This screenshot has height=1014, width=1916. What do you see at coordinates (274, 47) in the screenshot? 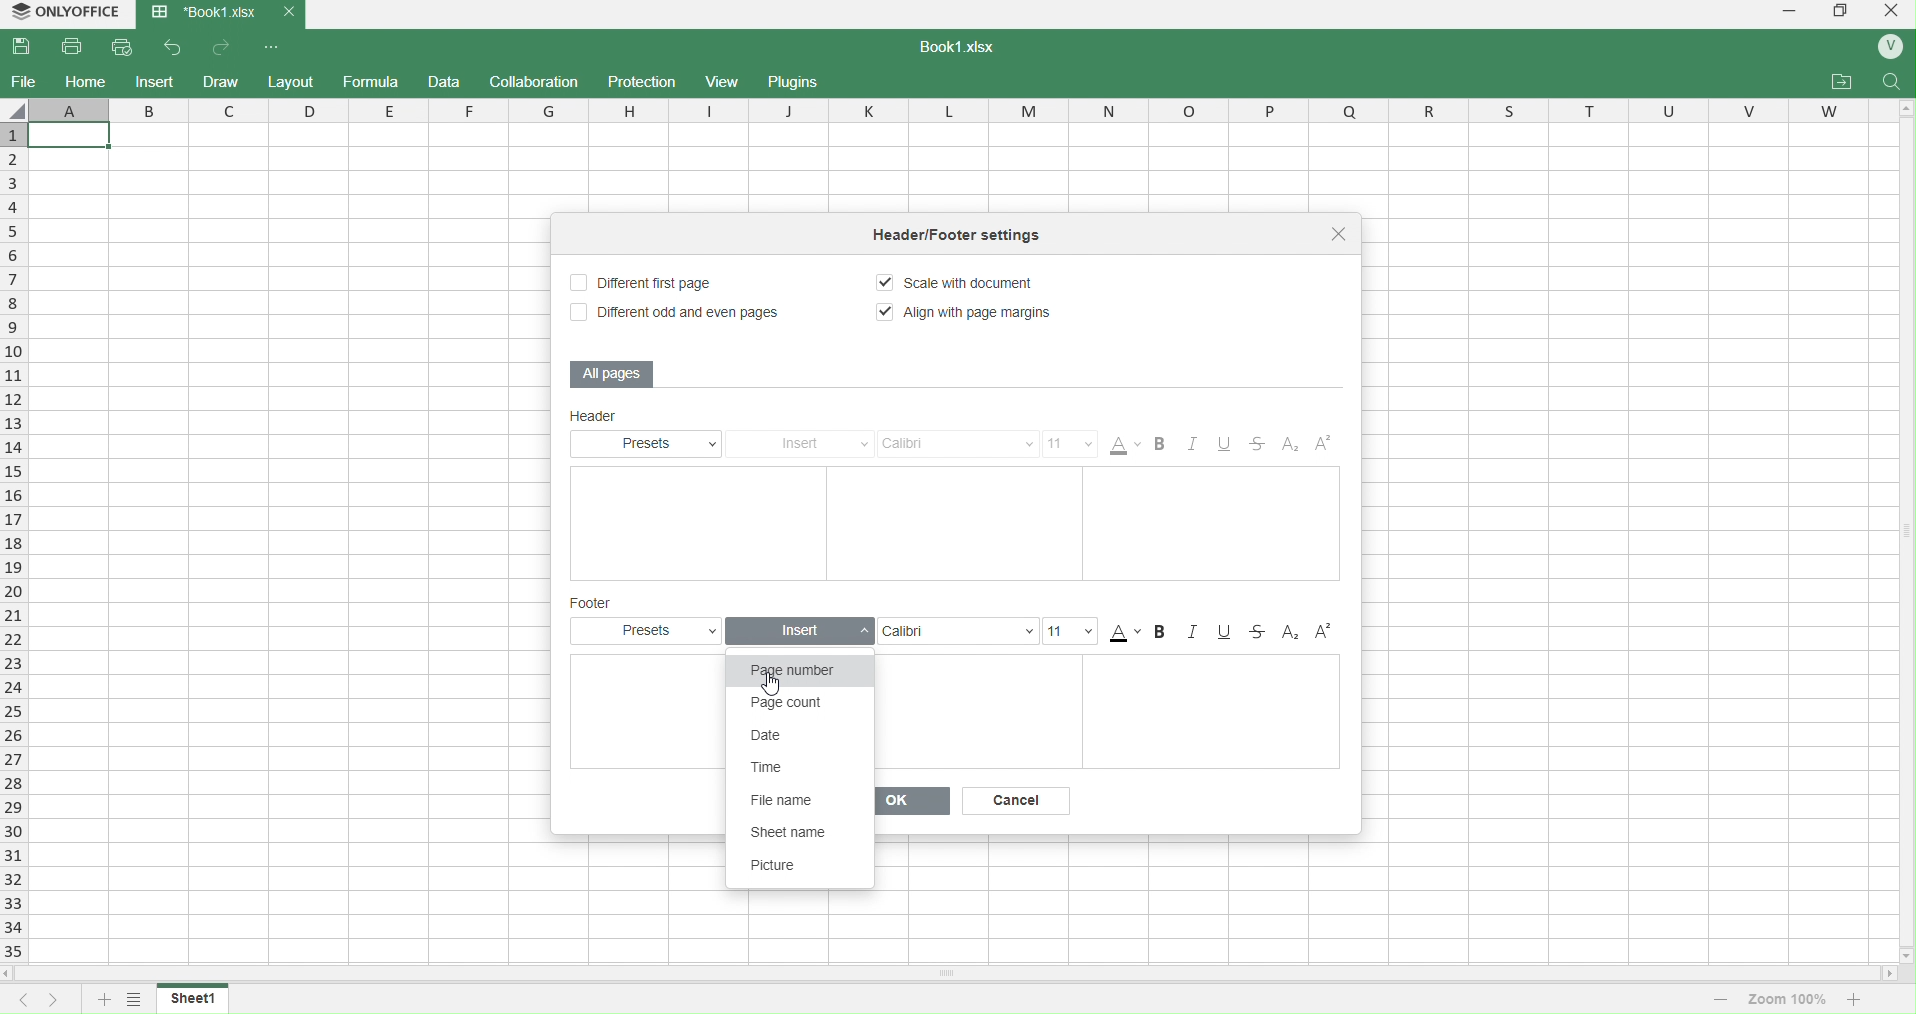
I see `options` at bounding box center [274, 47].